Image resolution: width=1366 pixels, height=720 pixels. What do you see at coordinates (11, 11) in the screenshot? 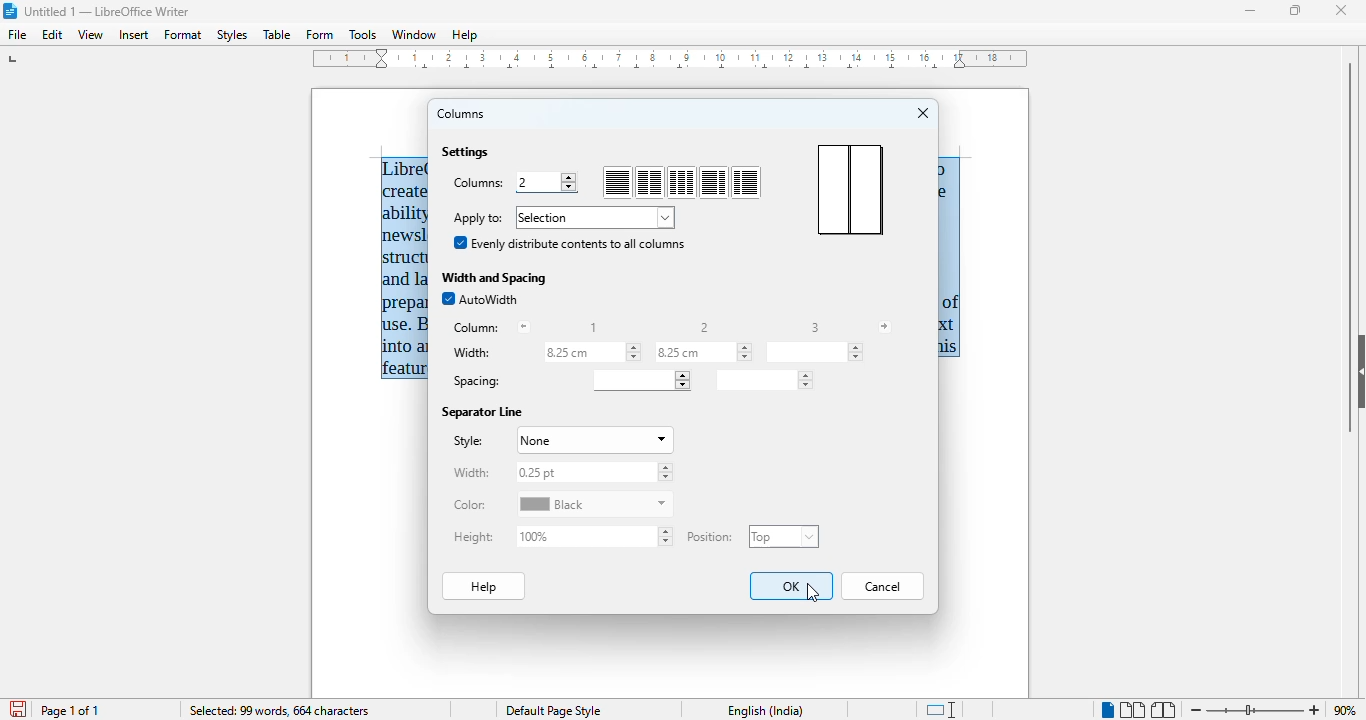
I see `LibreOffice logo` at bounding box center [11, 11].